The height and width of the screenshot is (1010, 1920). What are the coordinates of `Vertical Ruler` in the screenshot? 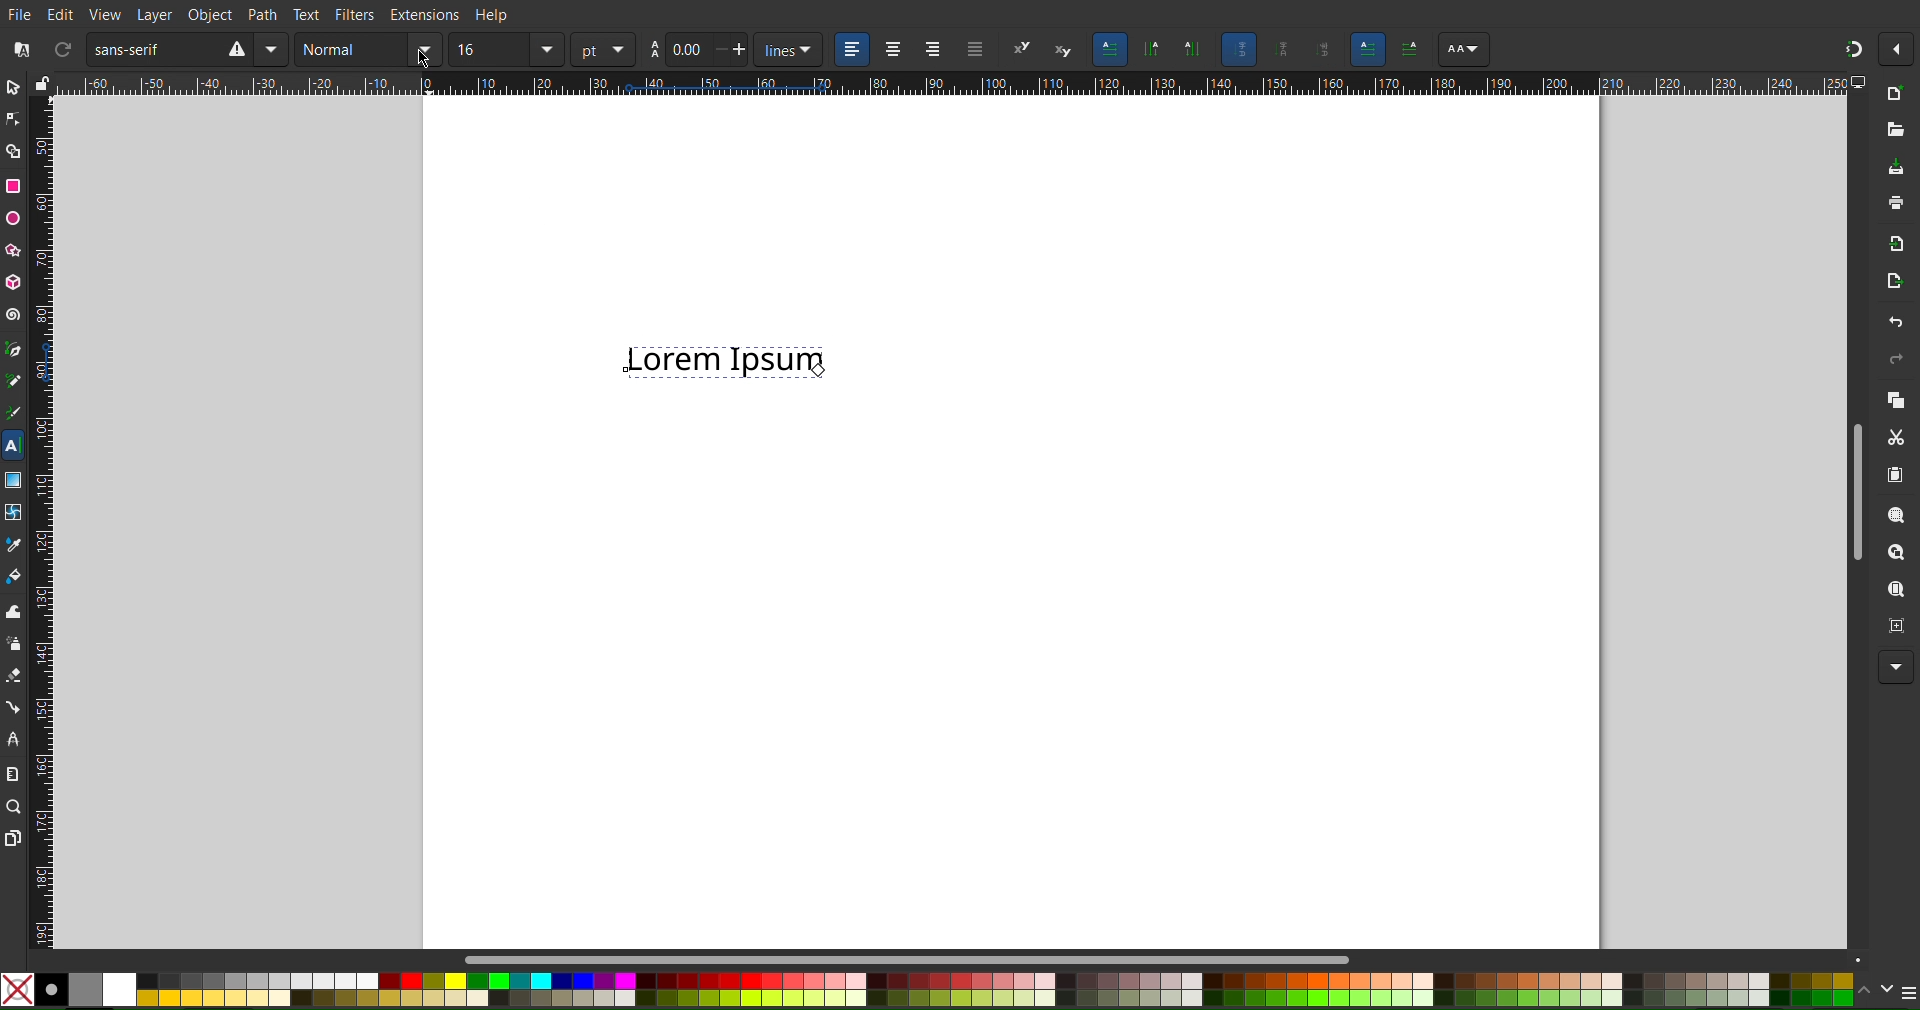 It's located at (40, 519).